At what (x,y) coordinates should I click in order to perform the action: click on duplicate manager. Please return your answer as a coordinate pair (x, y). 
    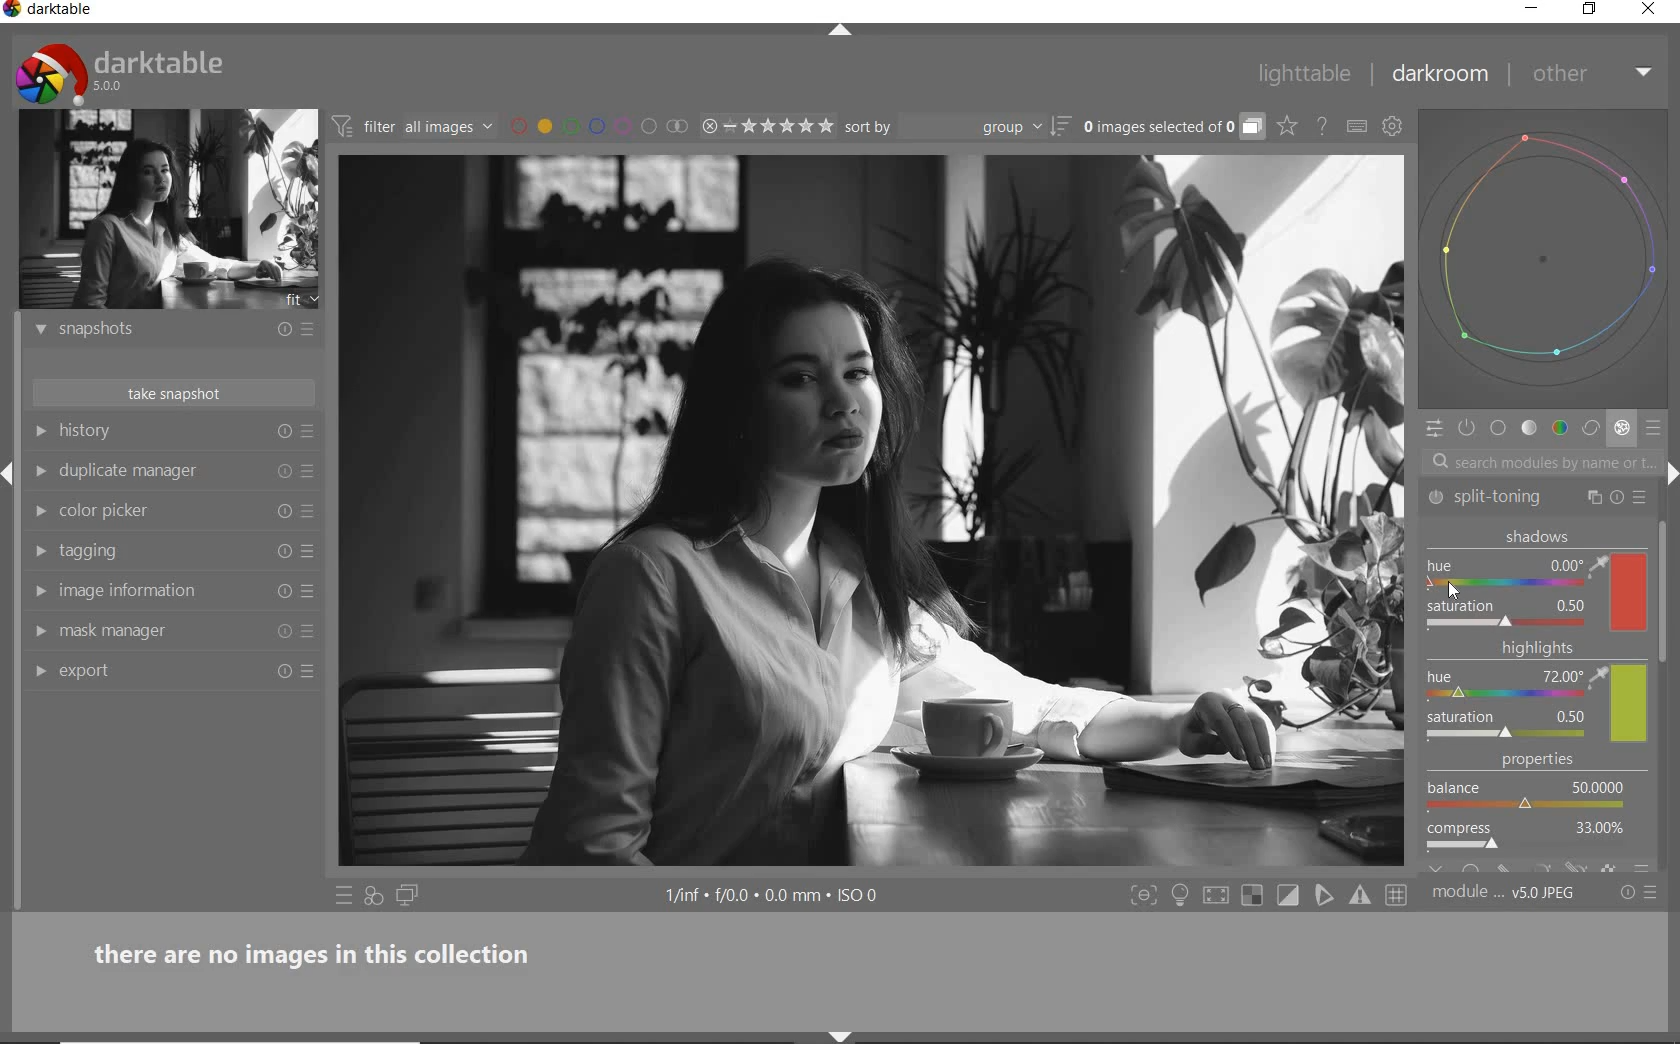
    Looking at the image, I should click on (160, 472).